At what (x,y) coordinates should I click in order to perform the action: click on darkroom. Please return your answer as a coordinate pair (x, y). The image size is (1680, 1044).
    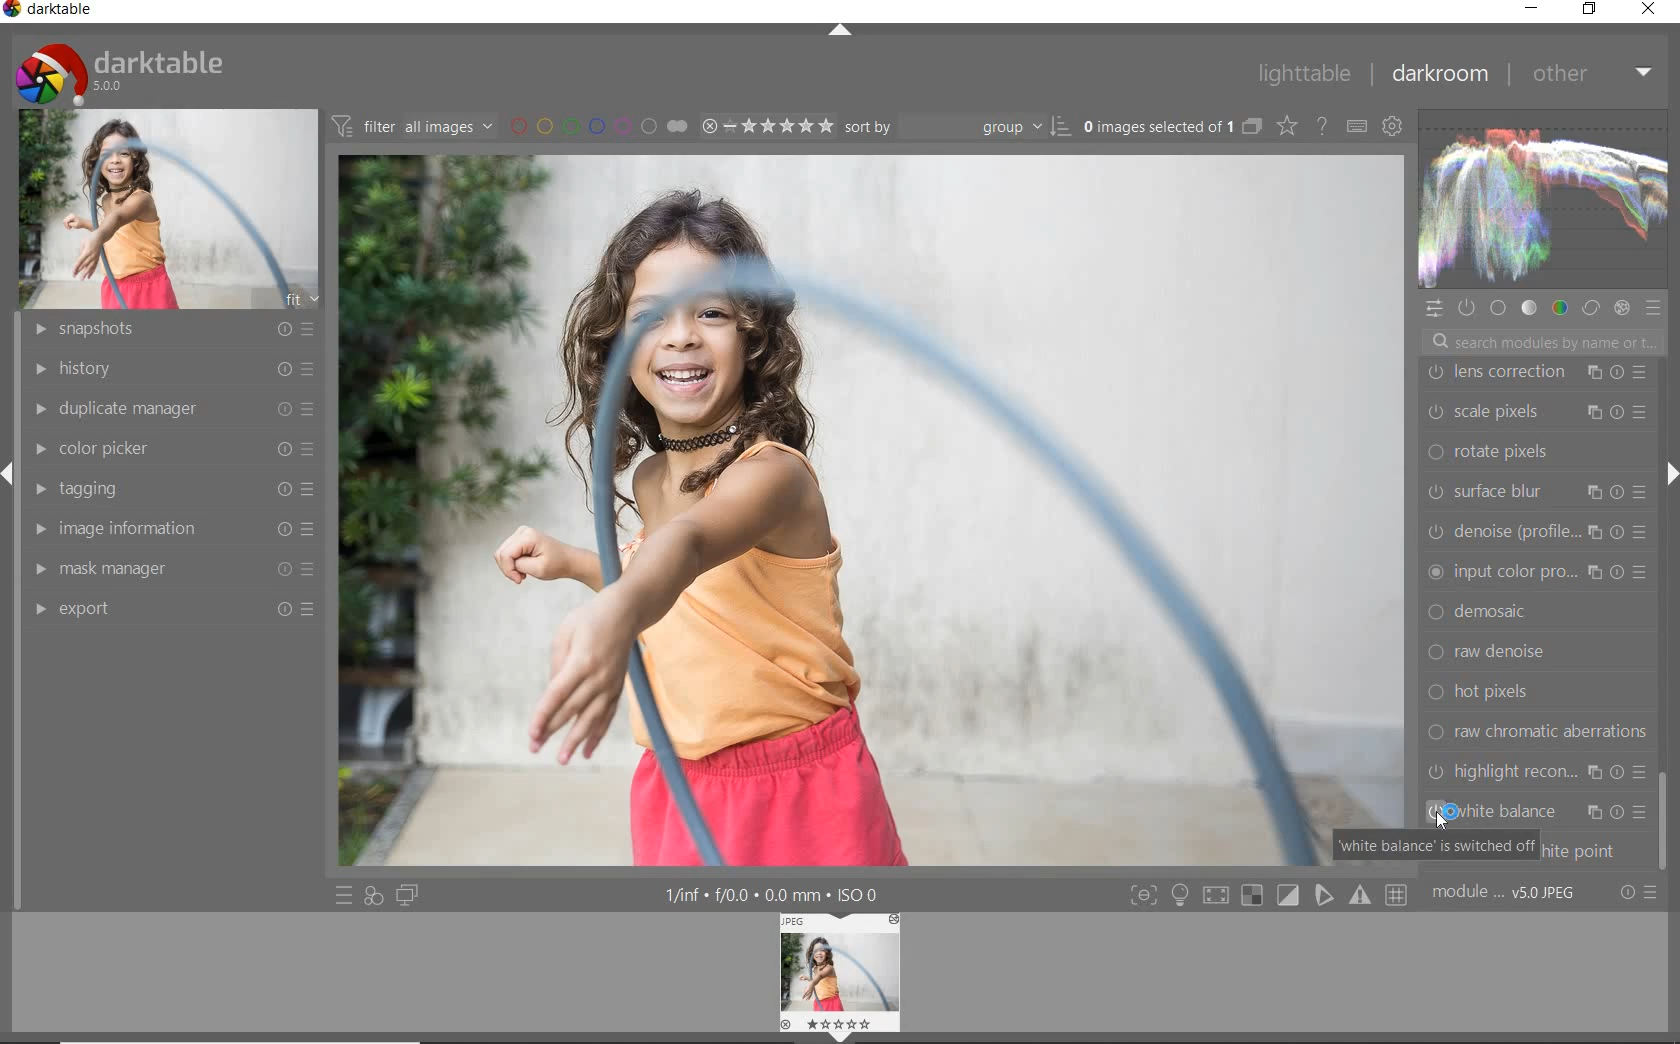
    Looking at the image, I should click on (1443, 75).